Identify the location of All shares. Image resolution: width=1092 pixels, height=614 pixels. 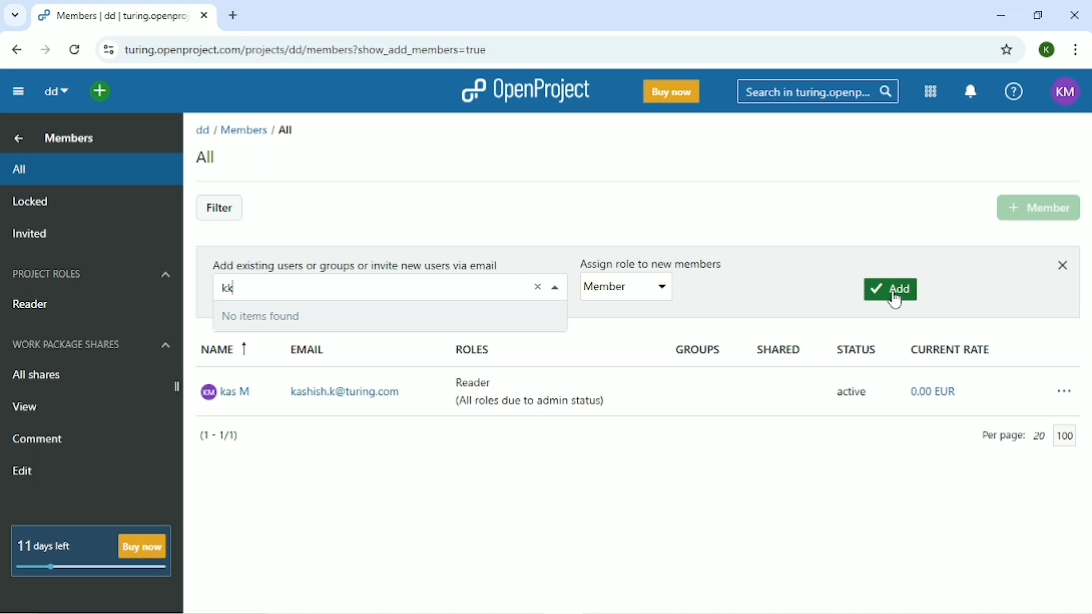
(36, 376).